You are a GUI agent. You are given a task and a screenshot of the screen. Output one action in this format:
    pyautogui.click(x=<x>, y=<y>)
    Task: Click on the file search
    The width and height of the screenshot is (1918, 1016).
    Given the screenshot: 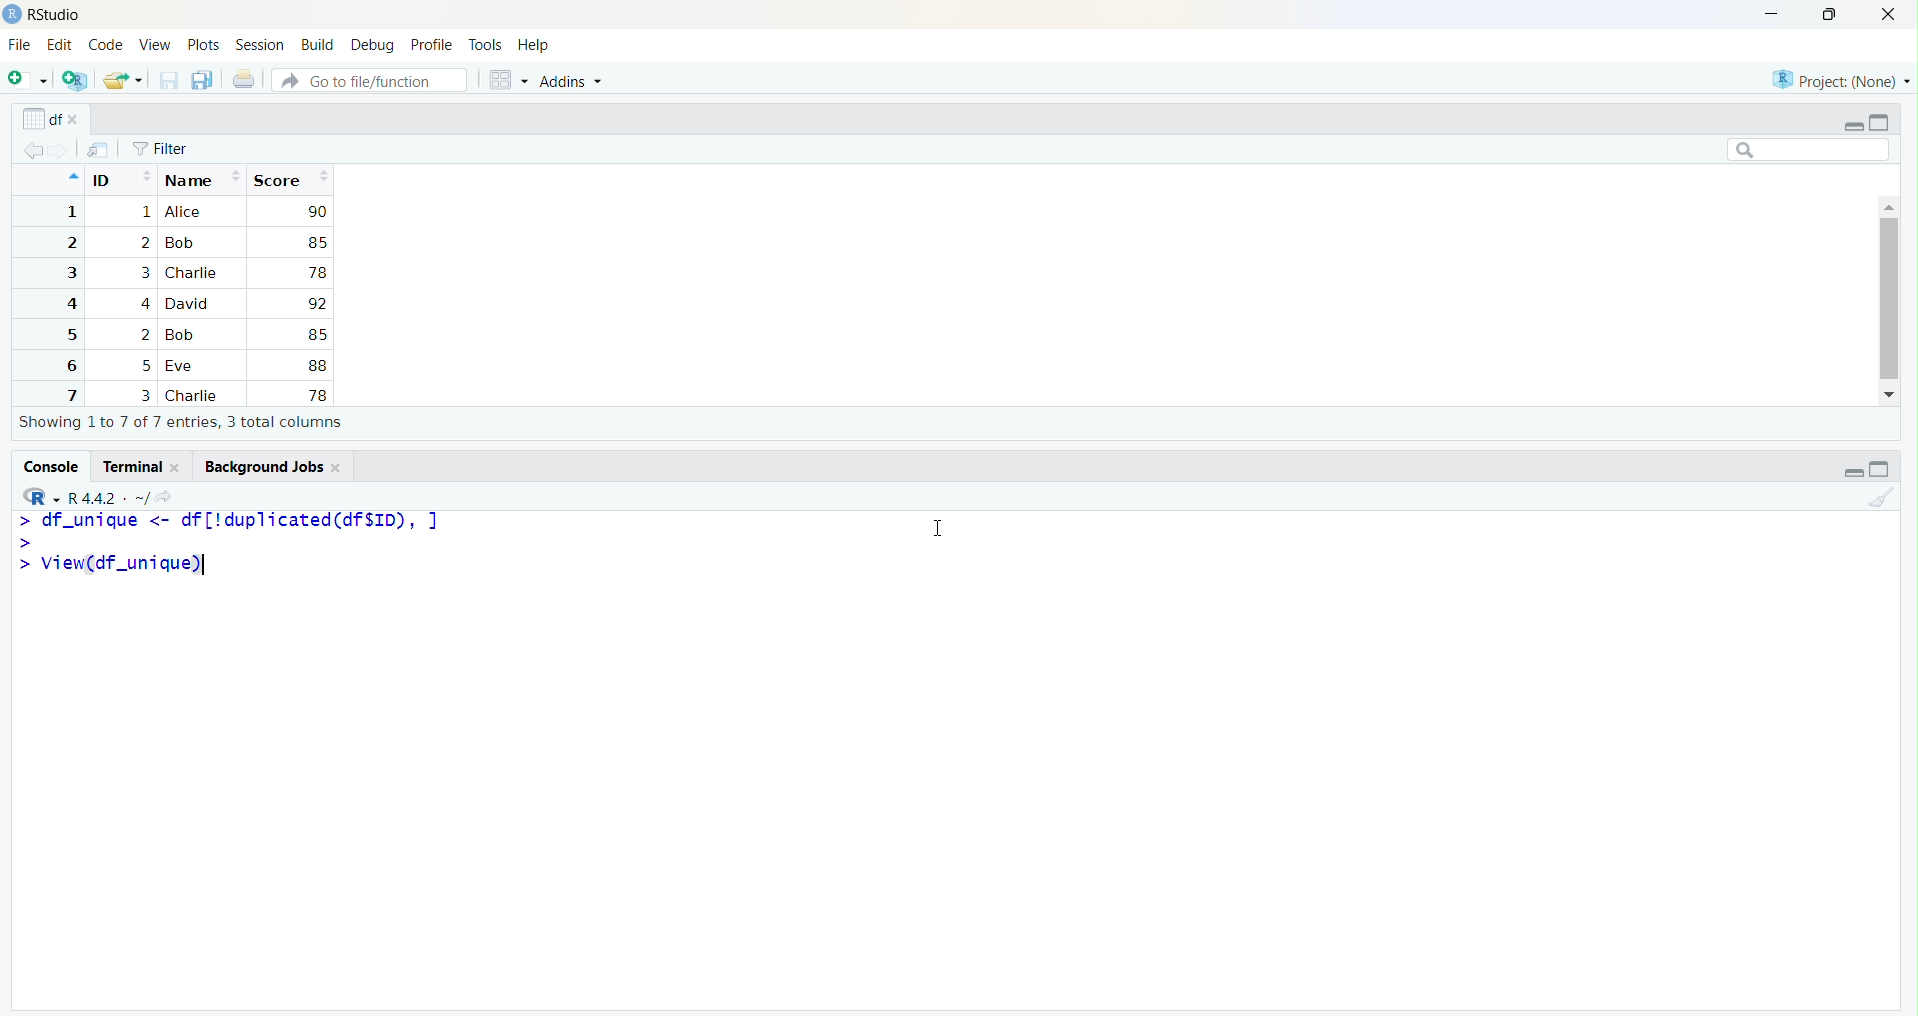 What is the action you would take?
    pyautogui.click(x=372, y=79)
    